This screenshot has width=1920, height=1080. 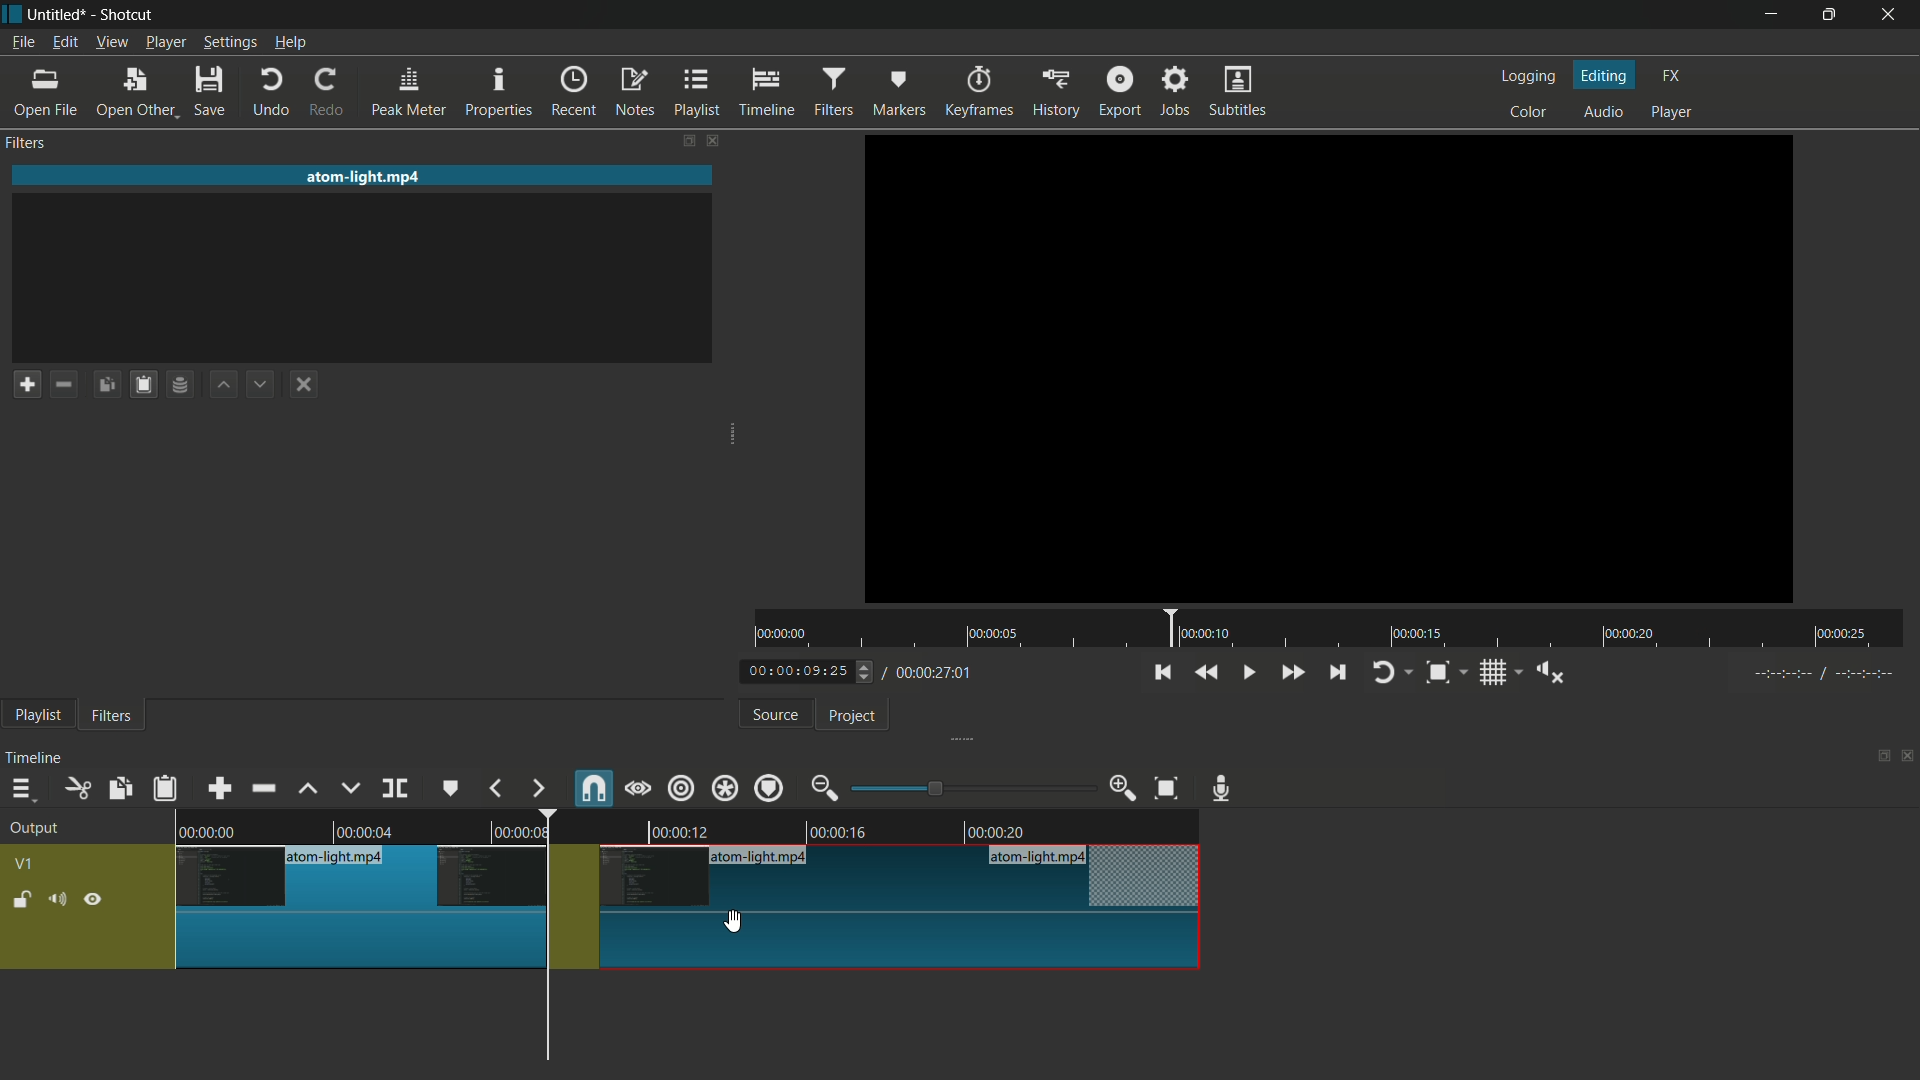 What do you see at coordinates (331, 93) in the screenshot?
I see `redo` at bounding box center [331, 93].